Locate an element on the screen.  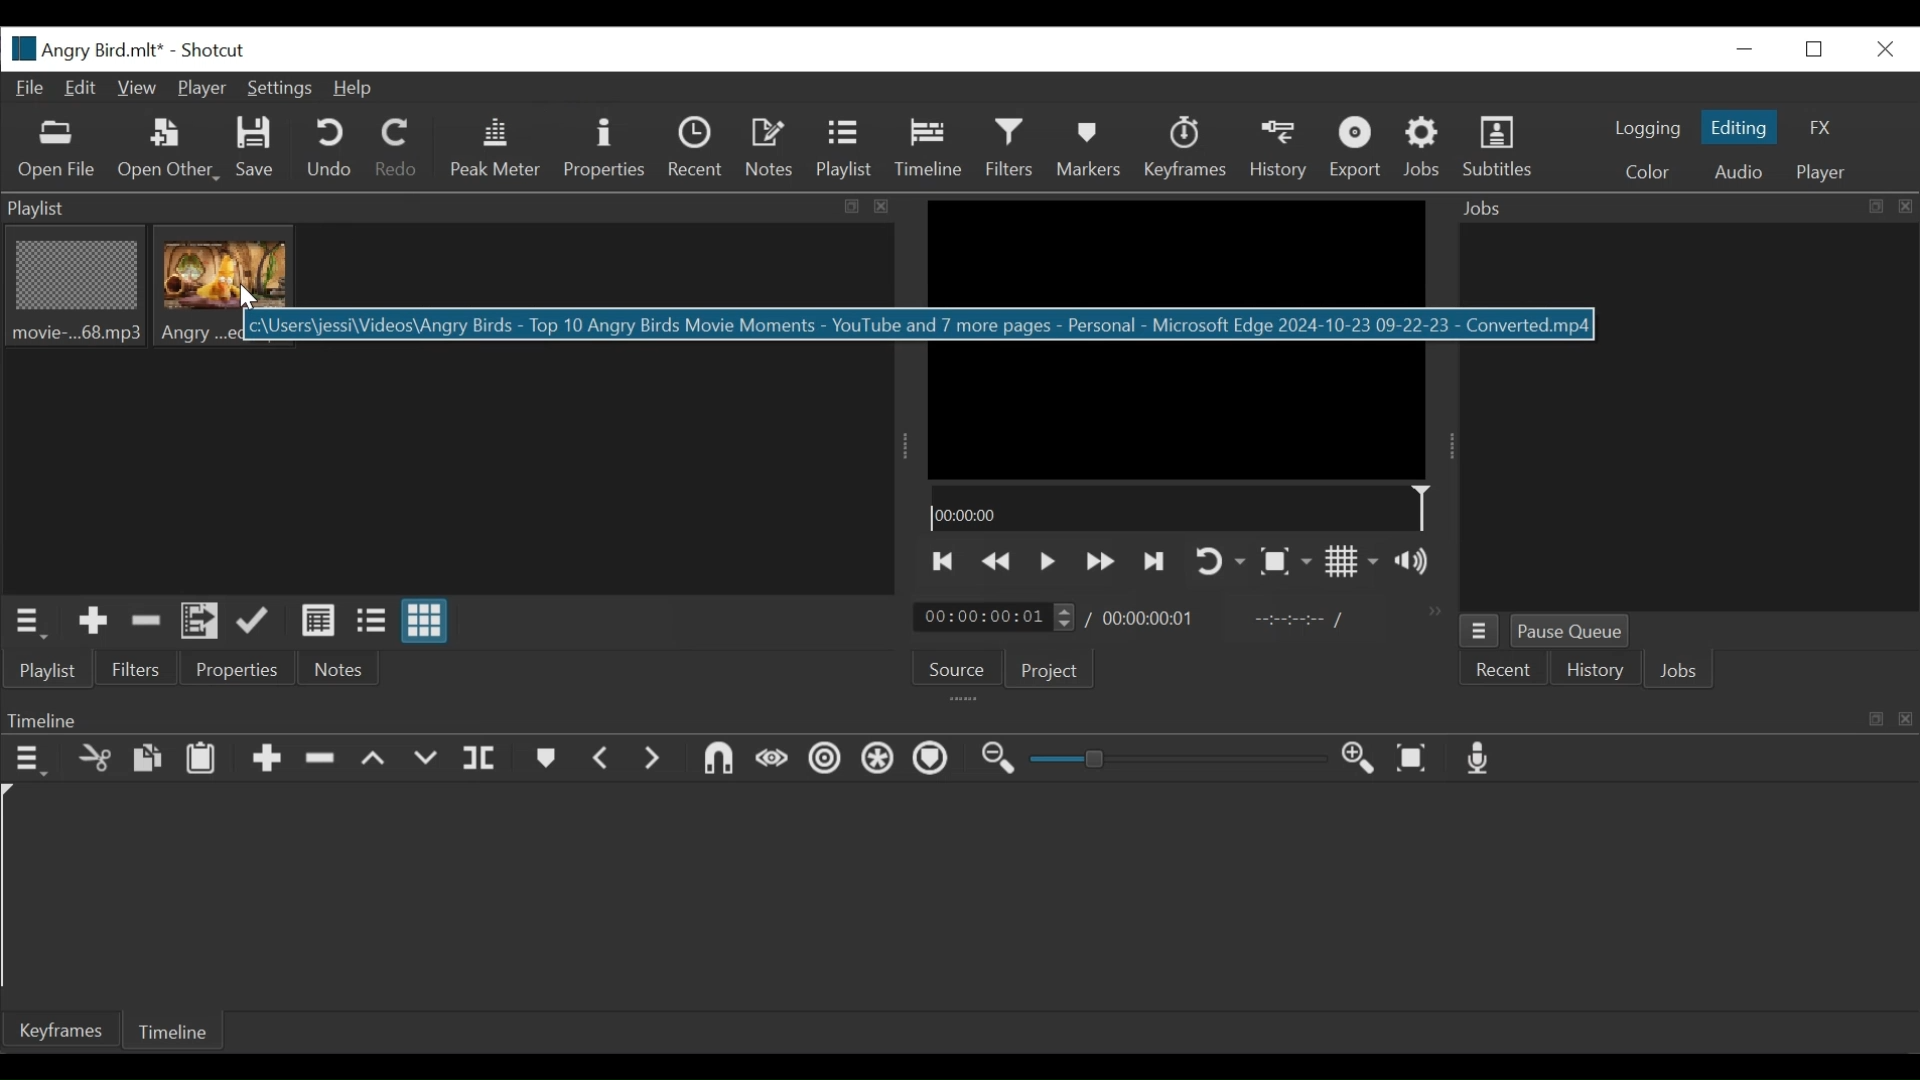
View is located at coordinates (139, 89).